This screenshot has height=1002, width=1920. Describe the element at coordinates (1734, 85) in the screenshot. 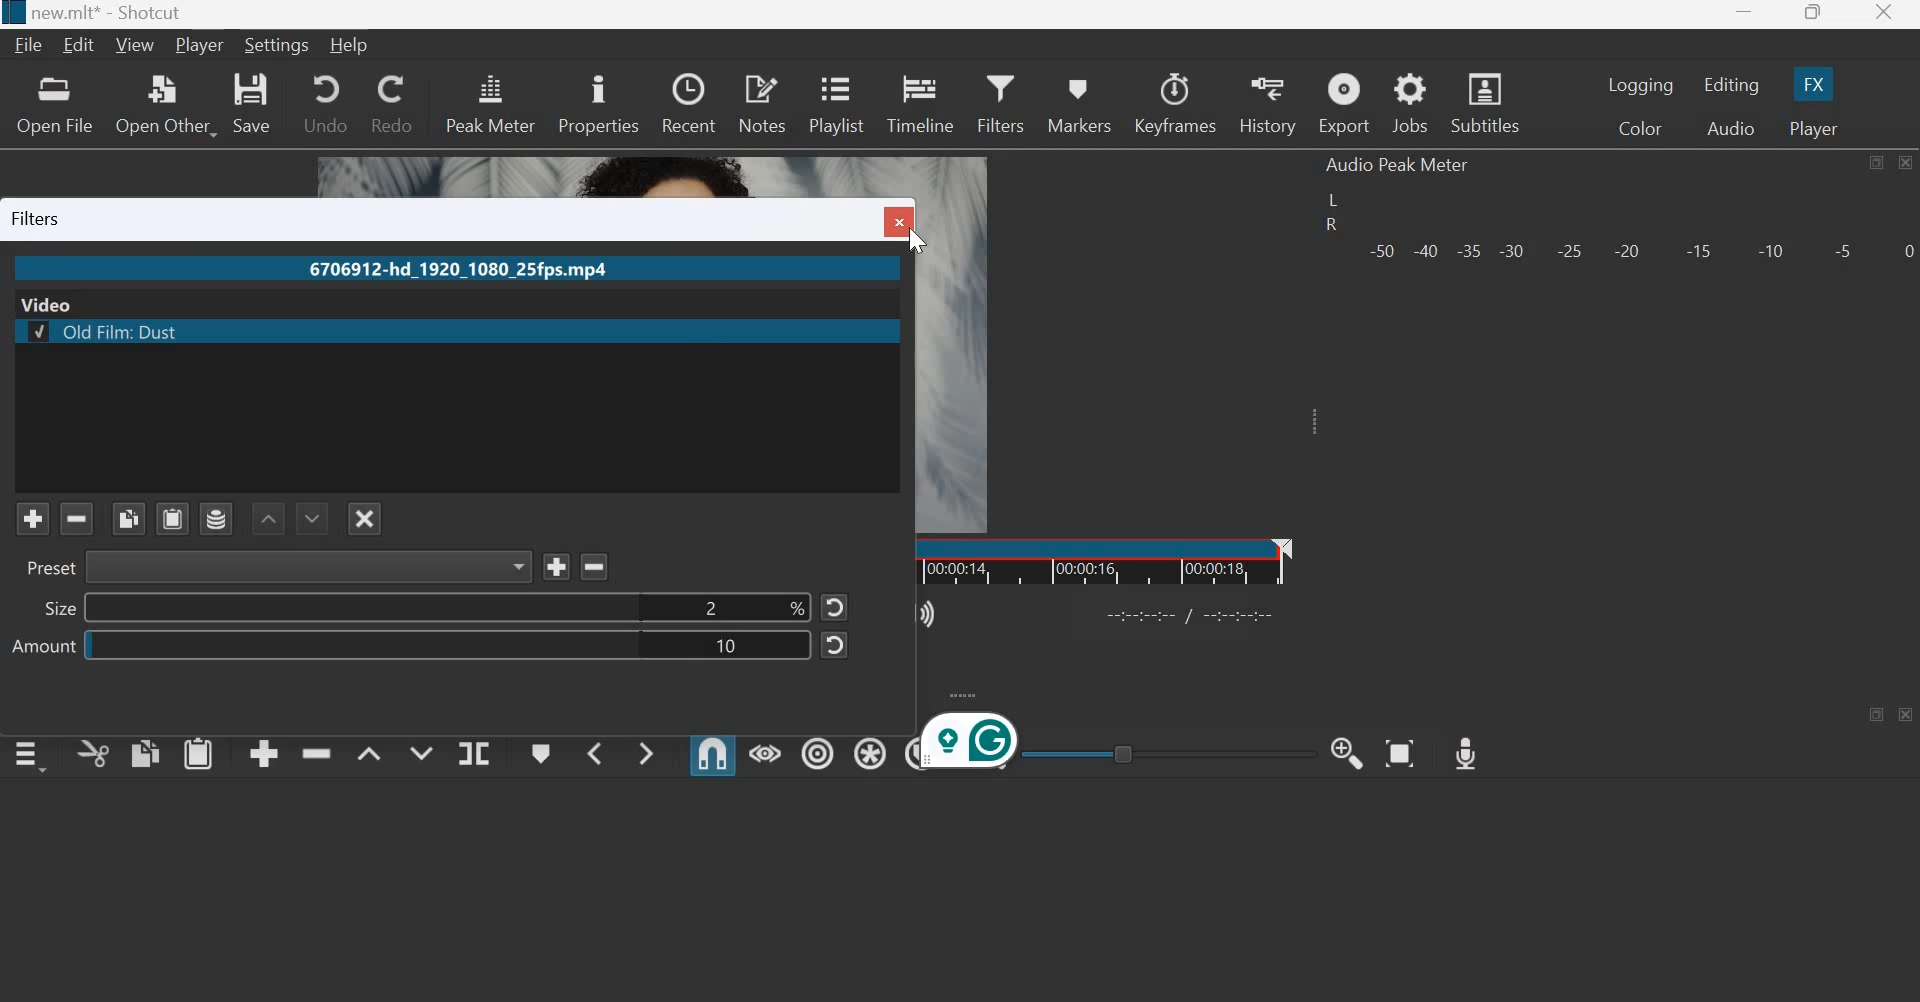

I see `Editing` at that location.